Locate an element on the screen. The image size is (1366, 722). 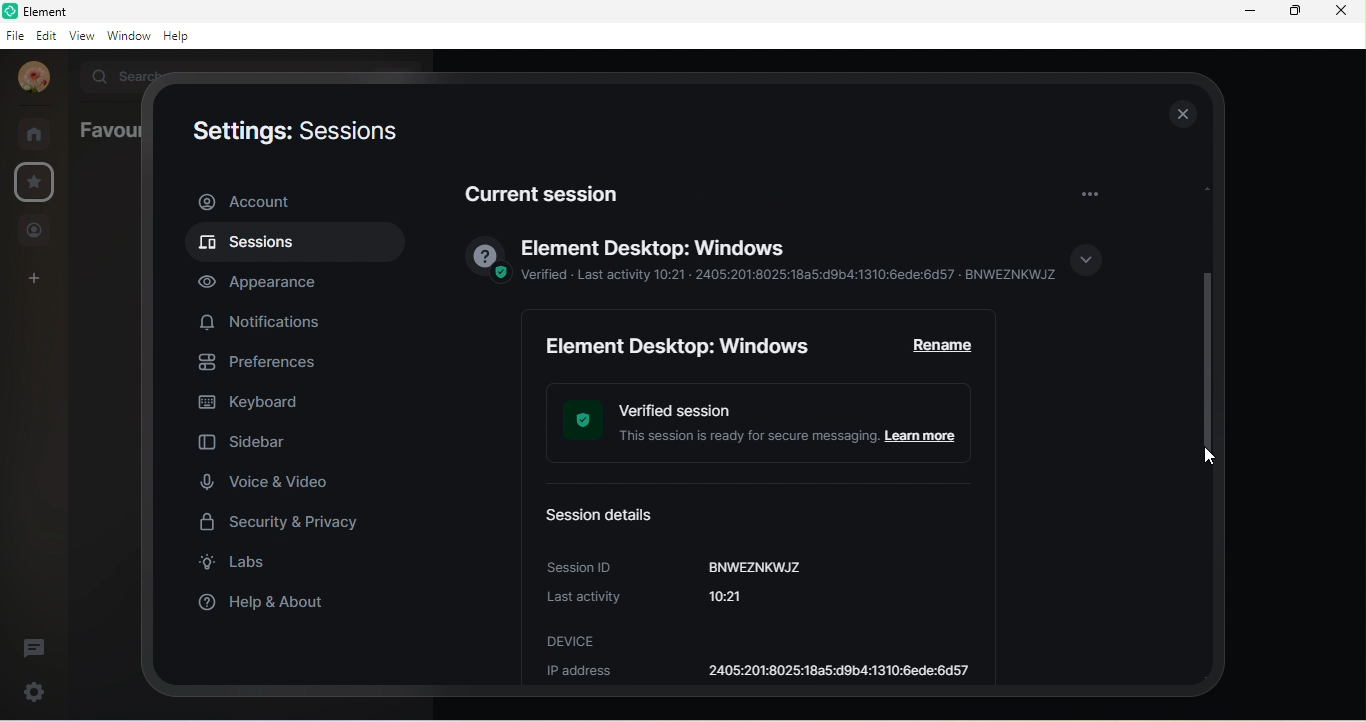
threads is located at coordinates (35, 649).